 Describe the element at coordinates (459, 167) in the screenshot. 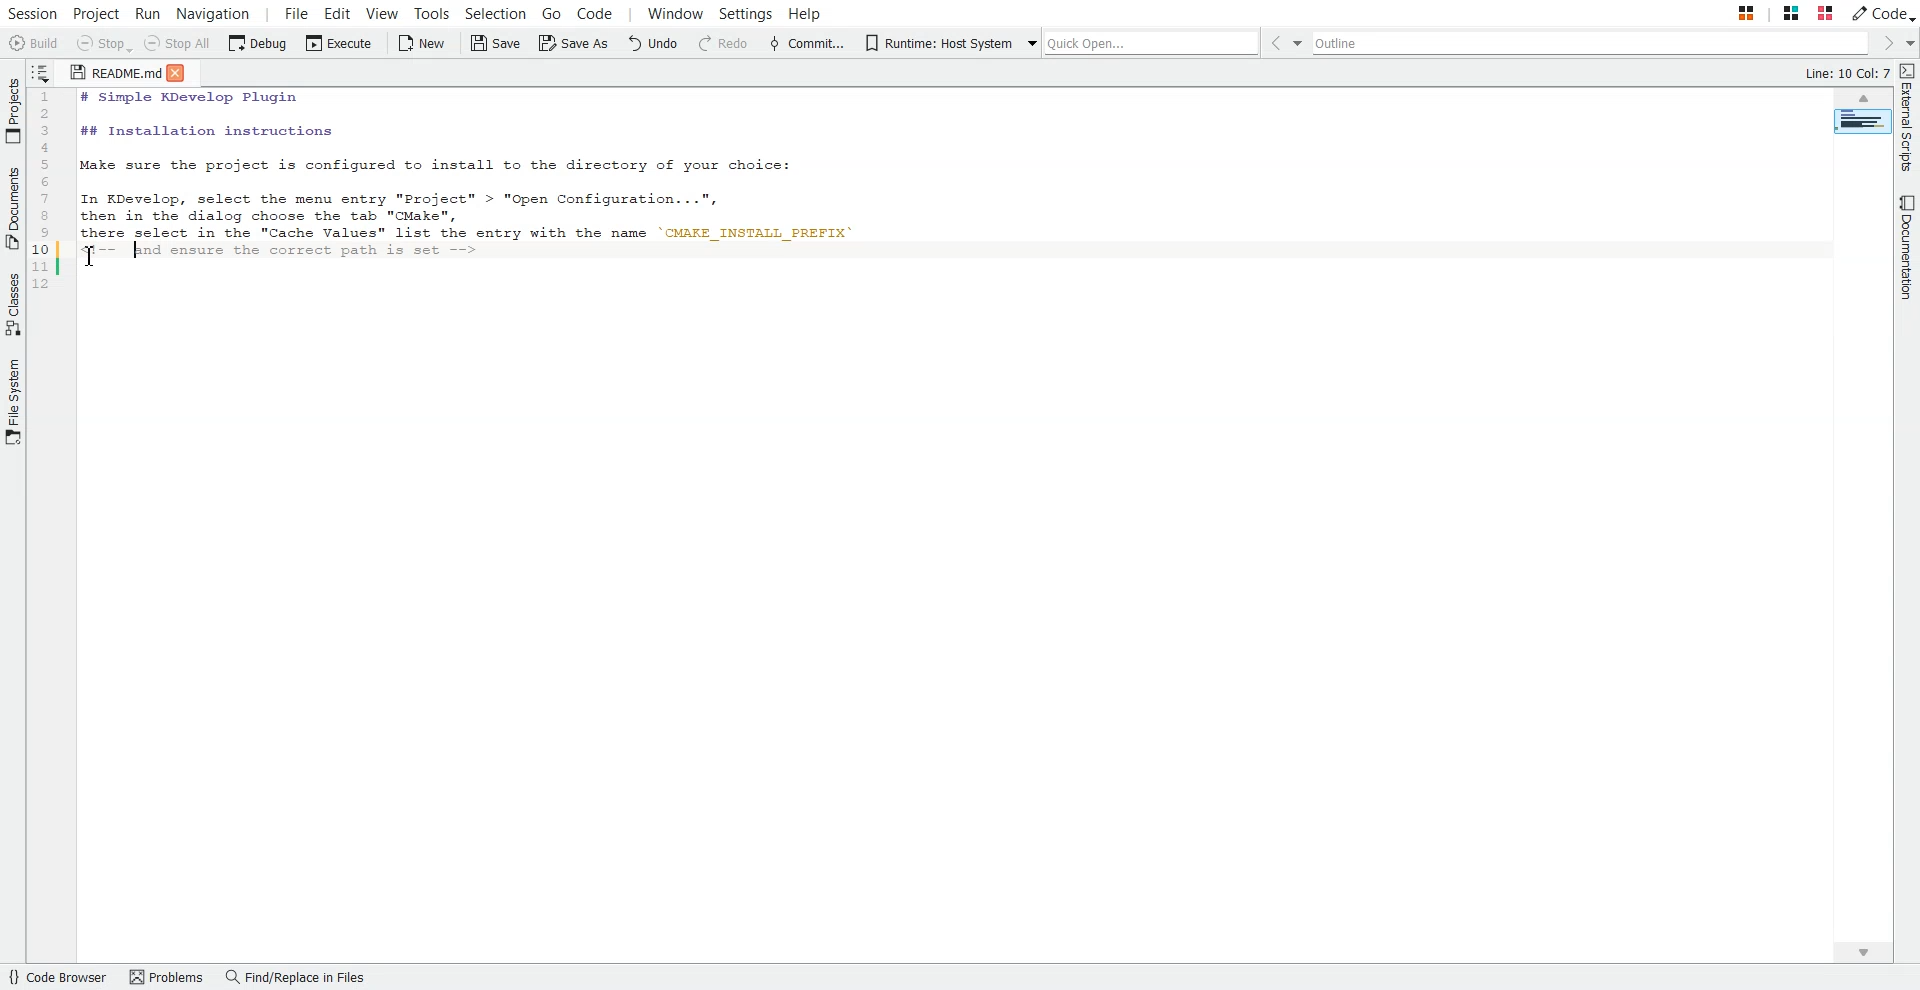

I see `Make sure the project is configured to install to the directory of your choice:` at that location.